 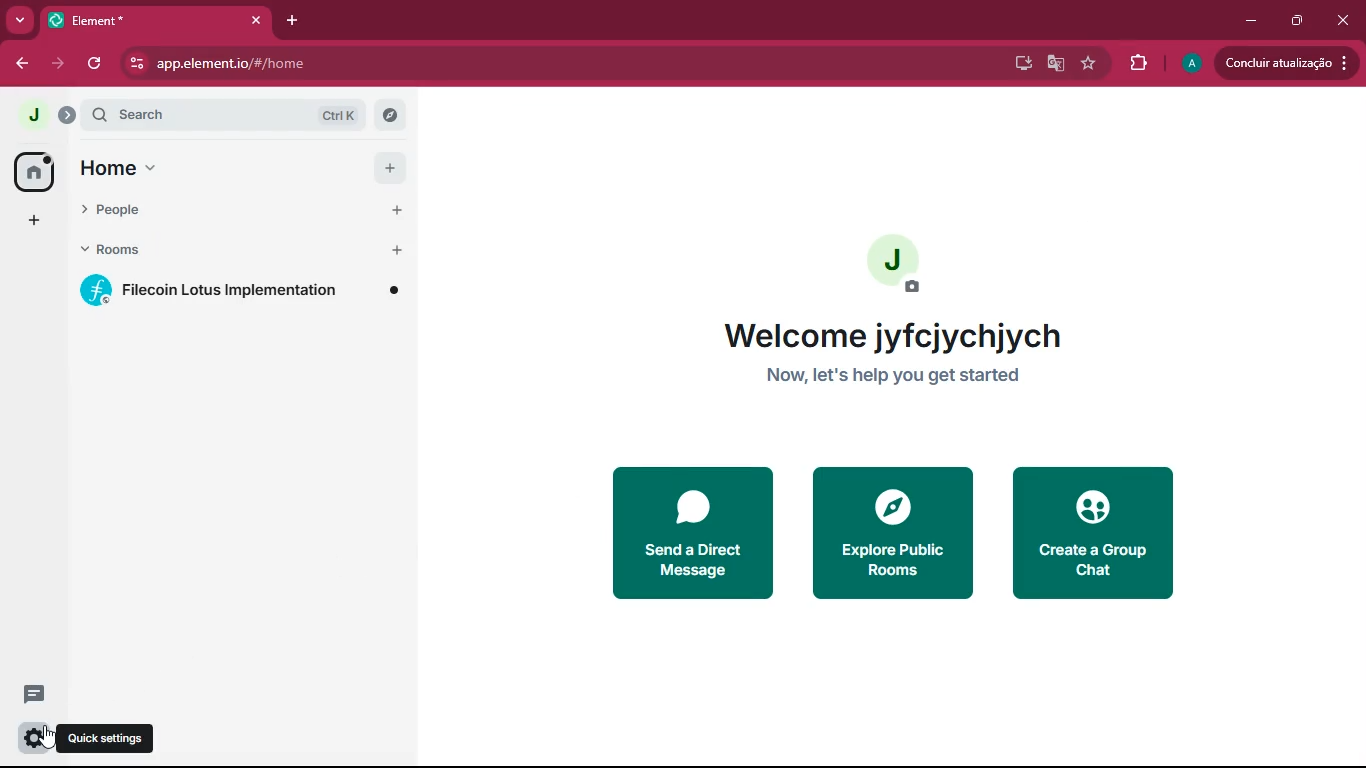 I want to click on home, so click(x=32, y=172).